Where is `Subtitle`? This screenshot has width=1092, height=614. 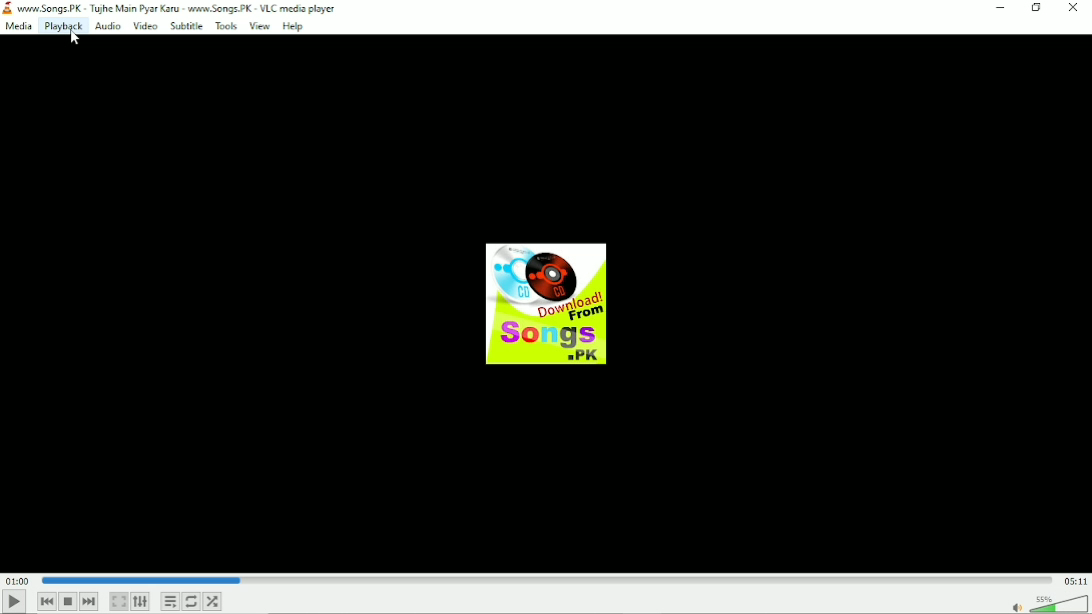
Subtitle is located at coordinates (186, 27).